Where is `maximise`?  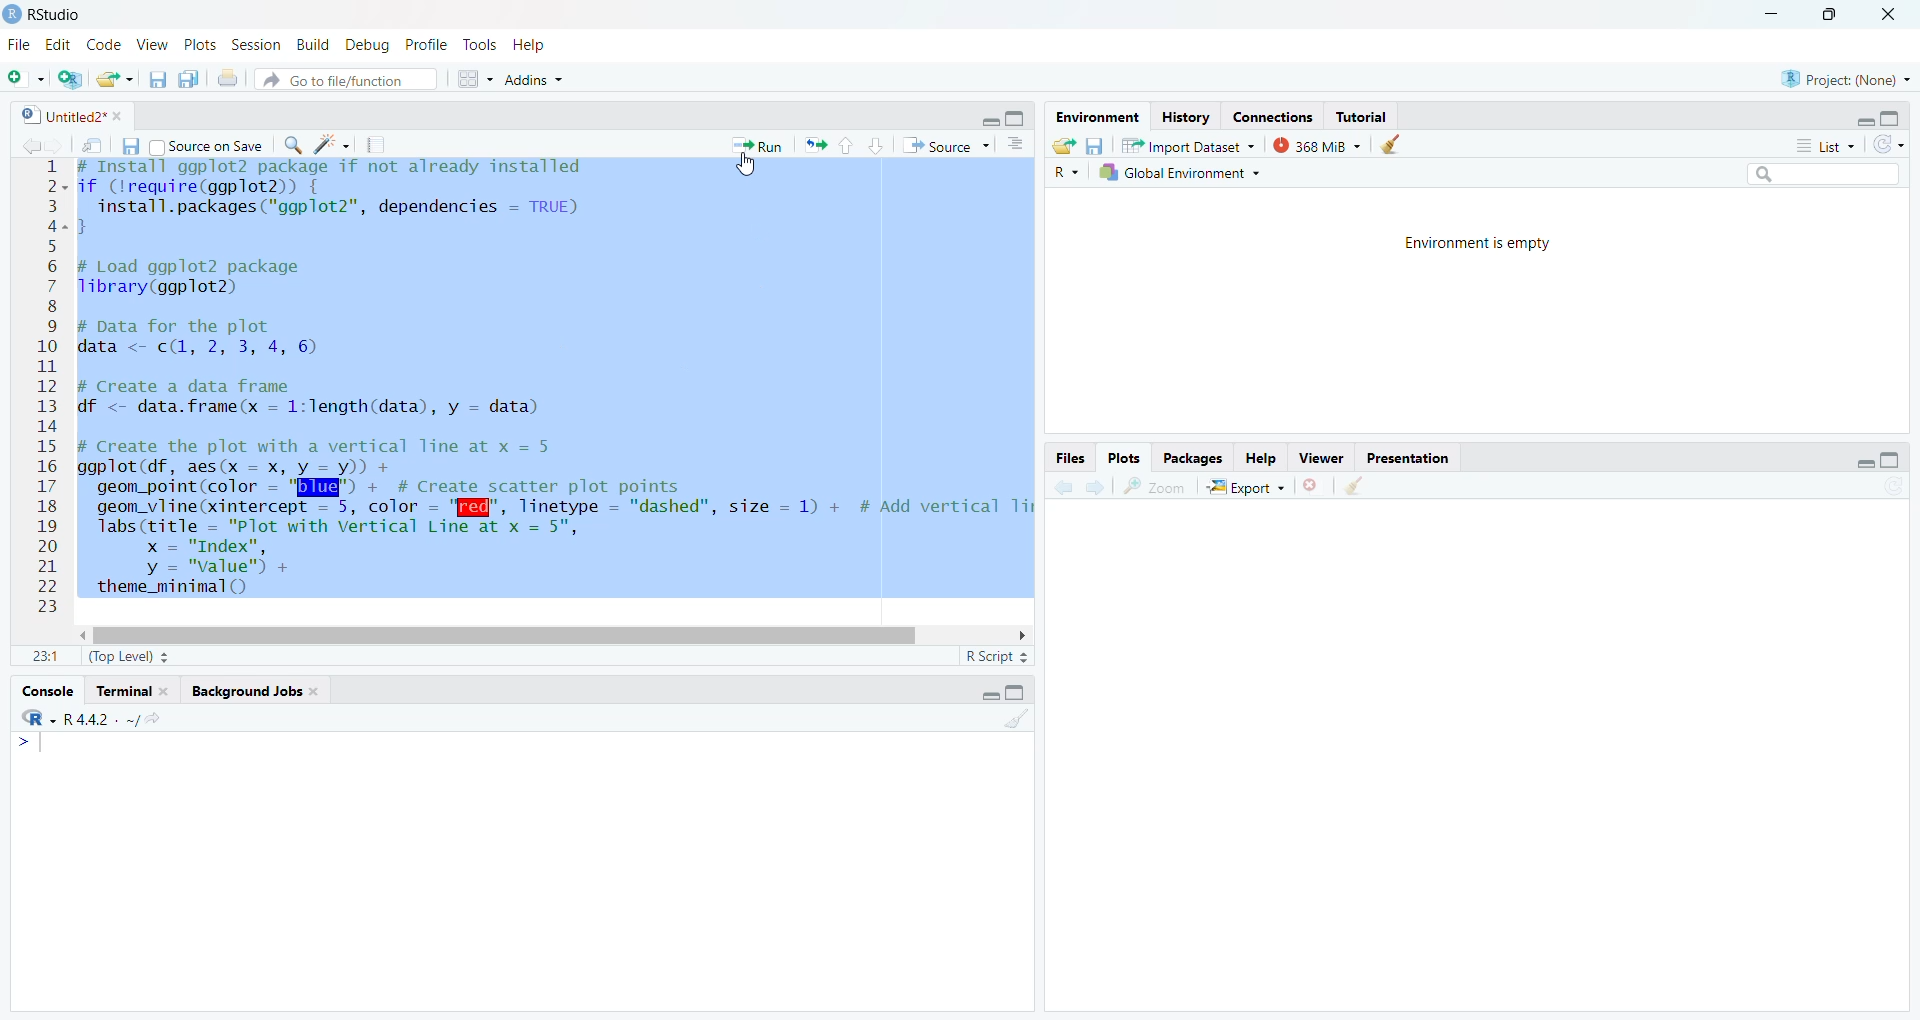 maximise is located at coordinates (1019, 117).